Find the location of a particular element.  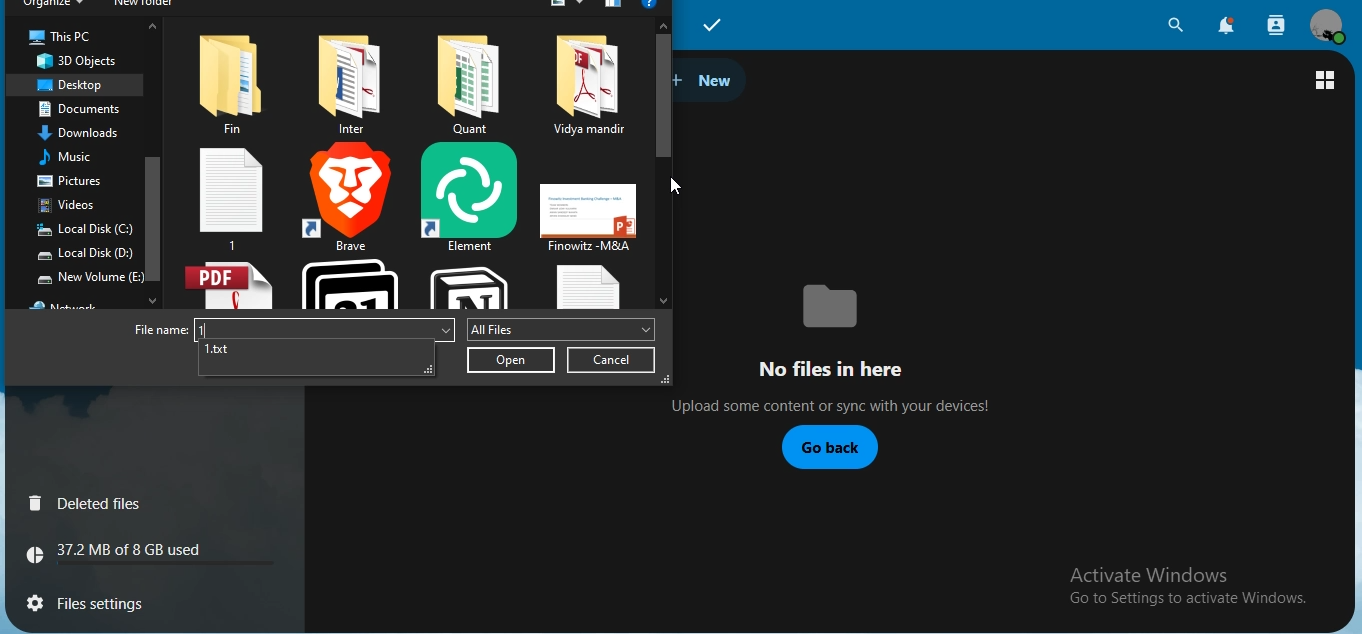

music is located at coordinates (76, 156).